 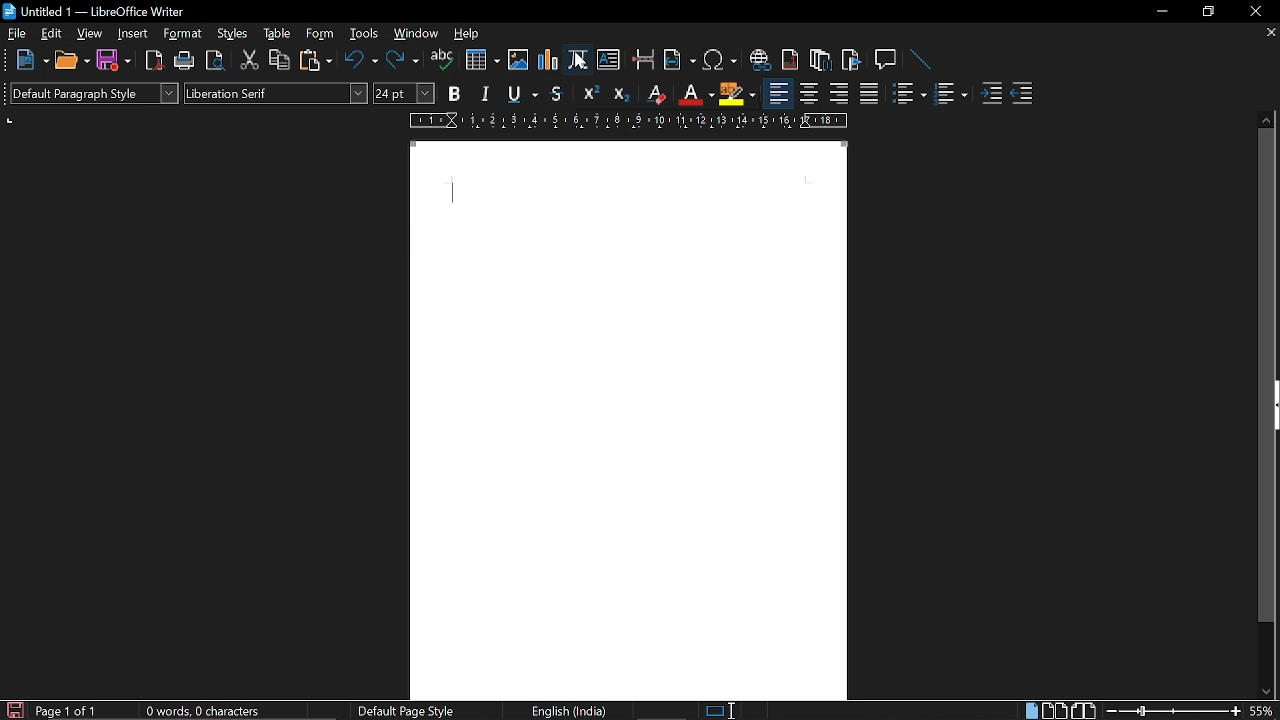 I want to click on file, so click(x=18, y=34).